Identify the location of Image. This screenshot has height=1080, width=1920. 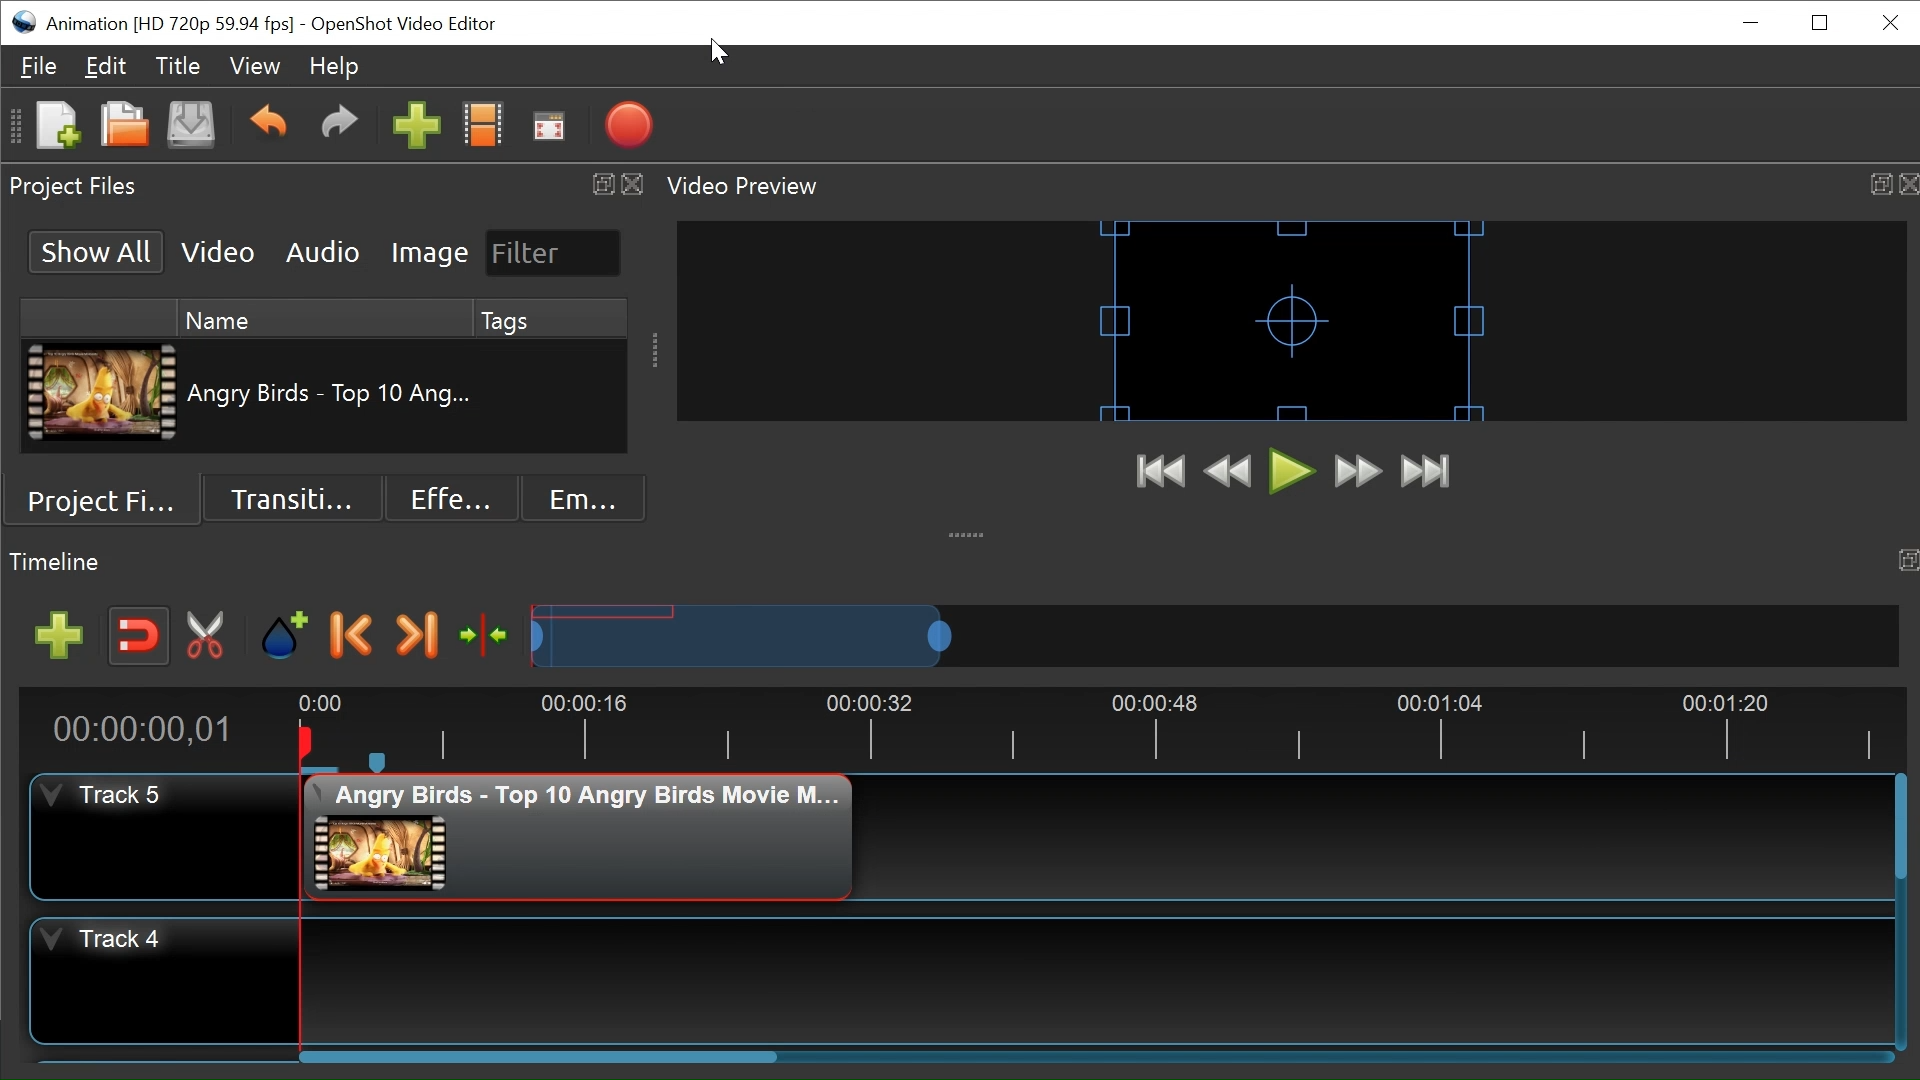
(428, 253).